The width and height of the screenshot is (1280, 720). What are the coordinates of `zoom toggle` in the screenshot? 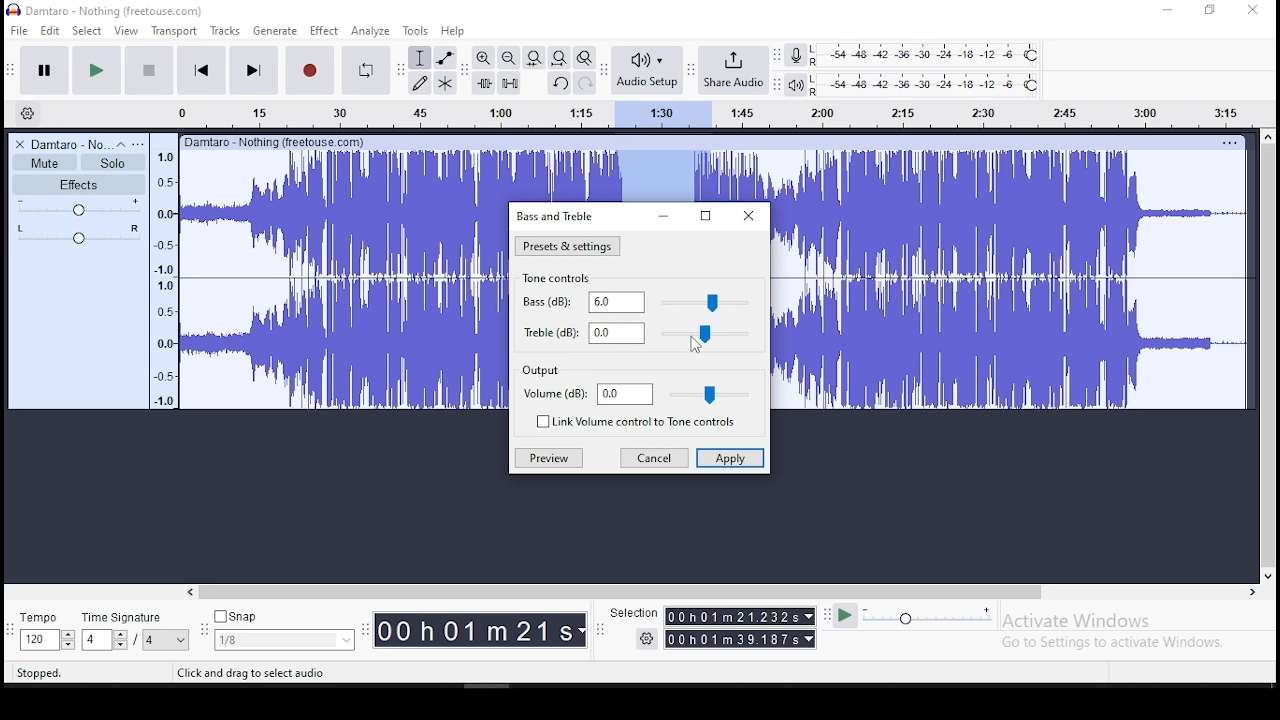 It's located at (583, 59).